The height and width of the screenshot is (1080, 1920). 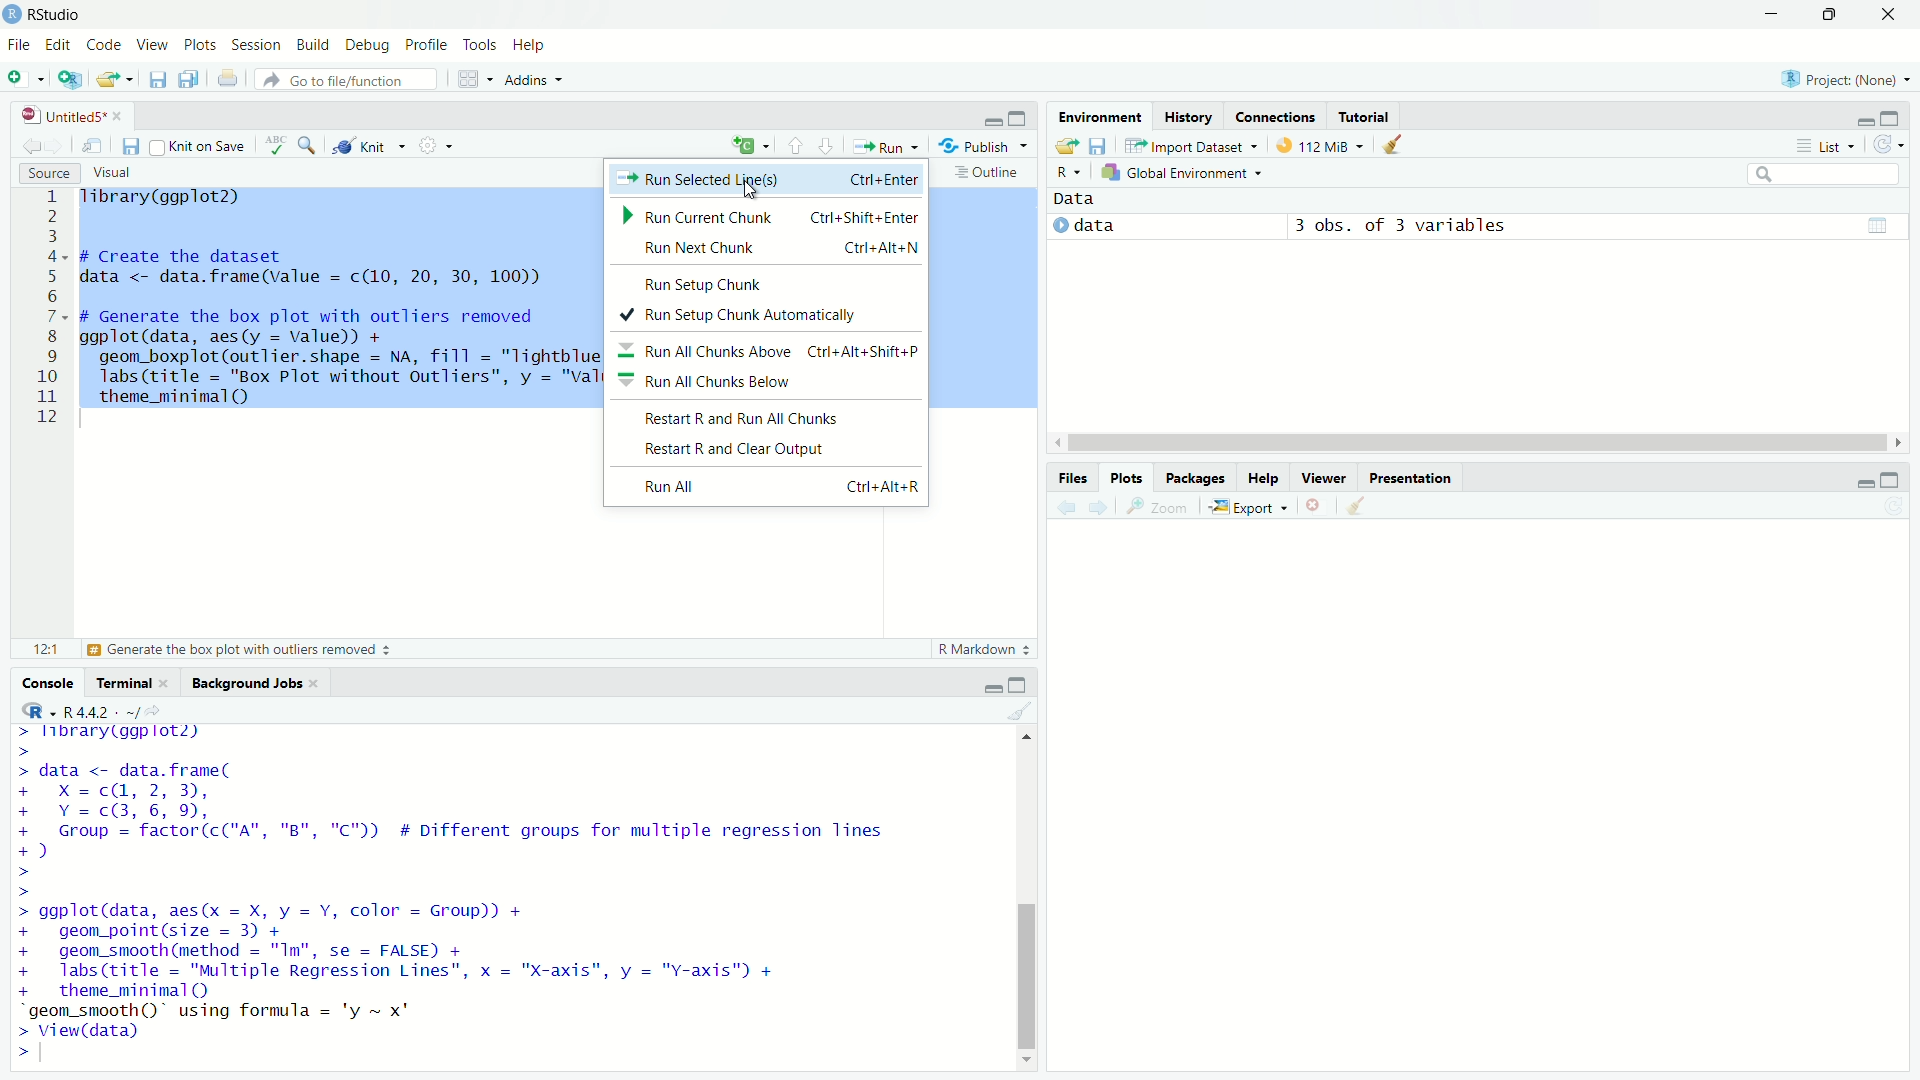 What do you see at coordinates (1888, 120) in the screenshot?
I see `maximise` at bounding box center [1888, 120].